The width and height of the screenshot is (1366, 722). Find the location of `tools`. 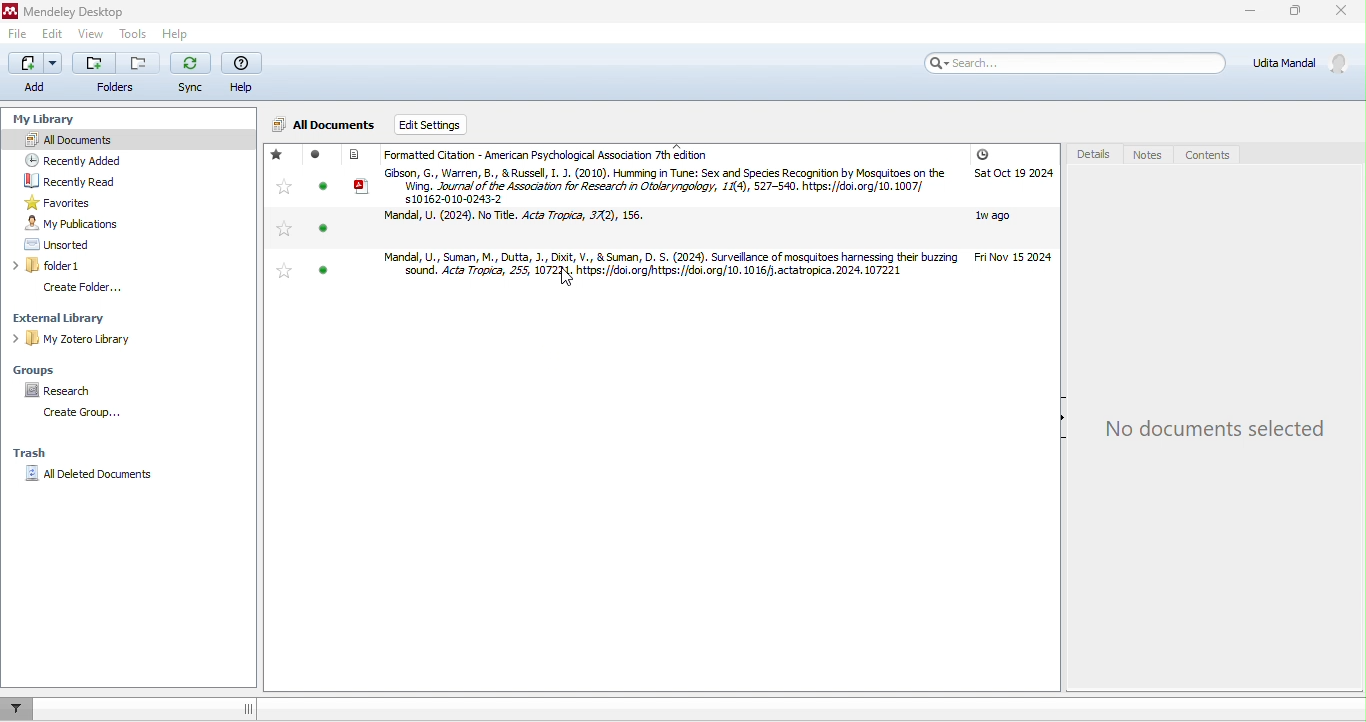

tools is located at coordinates (132, 34).